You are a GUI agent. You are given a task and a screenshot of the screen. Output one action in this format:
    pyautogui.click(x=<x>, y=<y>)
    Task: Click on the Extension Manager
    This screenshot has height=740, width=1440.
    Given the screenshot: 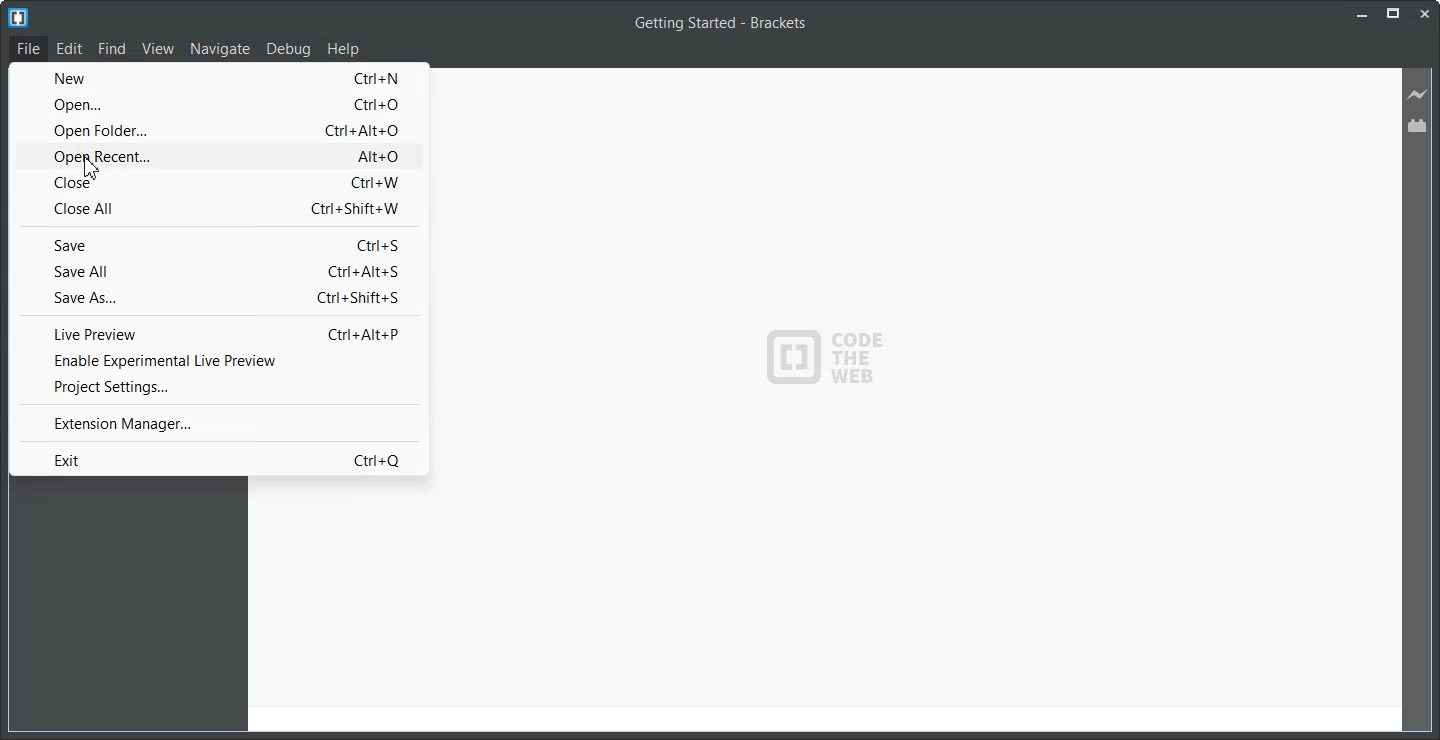 What is the action you would take?
    pyautogui.click(x=1419, y=125)
    